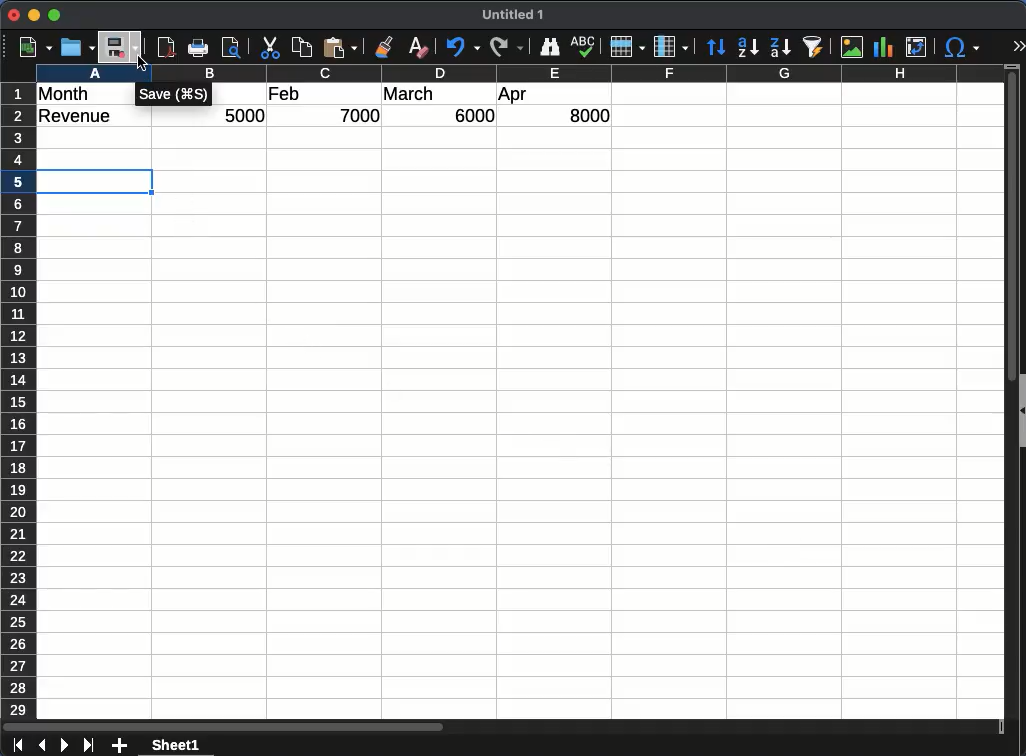 This screenshot has width=1026, height=756. I want to click on redo, so click(505, 47).